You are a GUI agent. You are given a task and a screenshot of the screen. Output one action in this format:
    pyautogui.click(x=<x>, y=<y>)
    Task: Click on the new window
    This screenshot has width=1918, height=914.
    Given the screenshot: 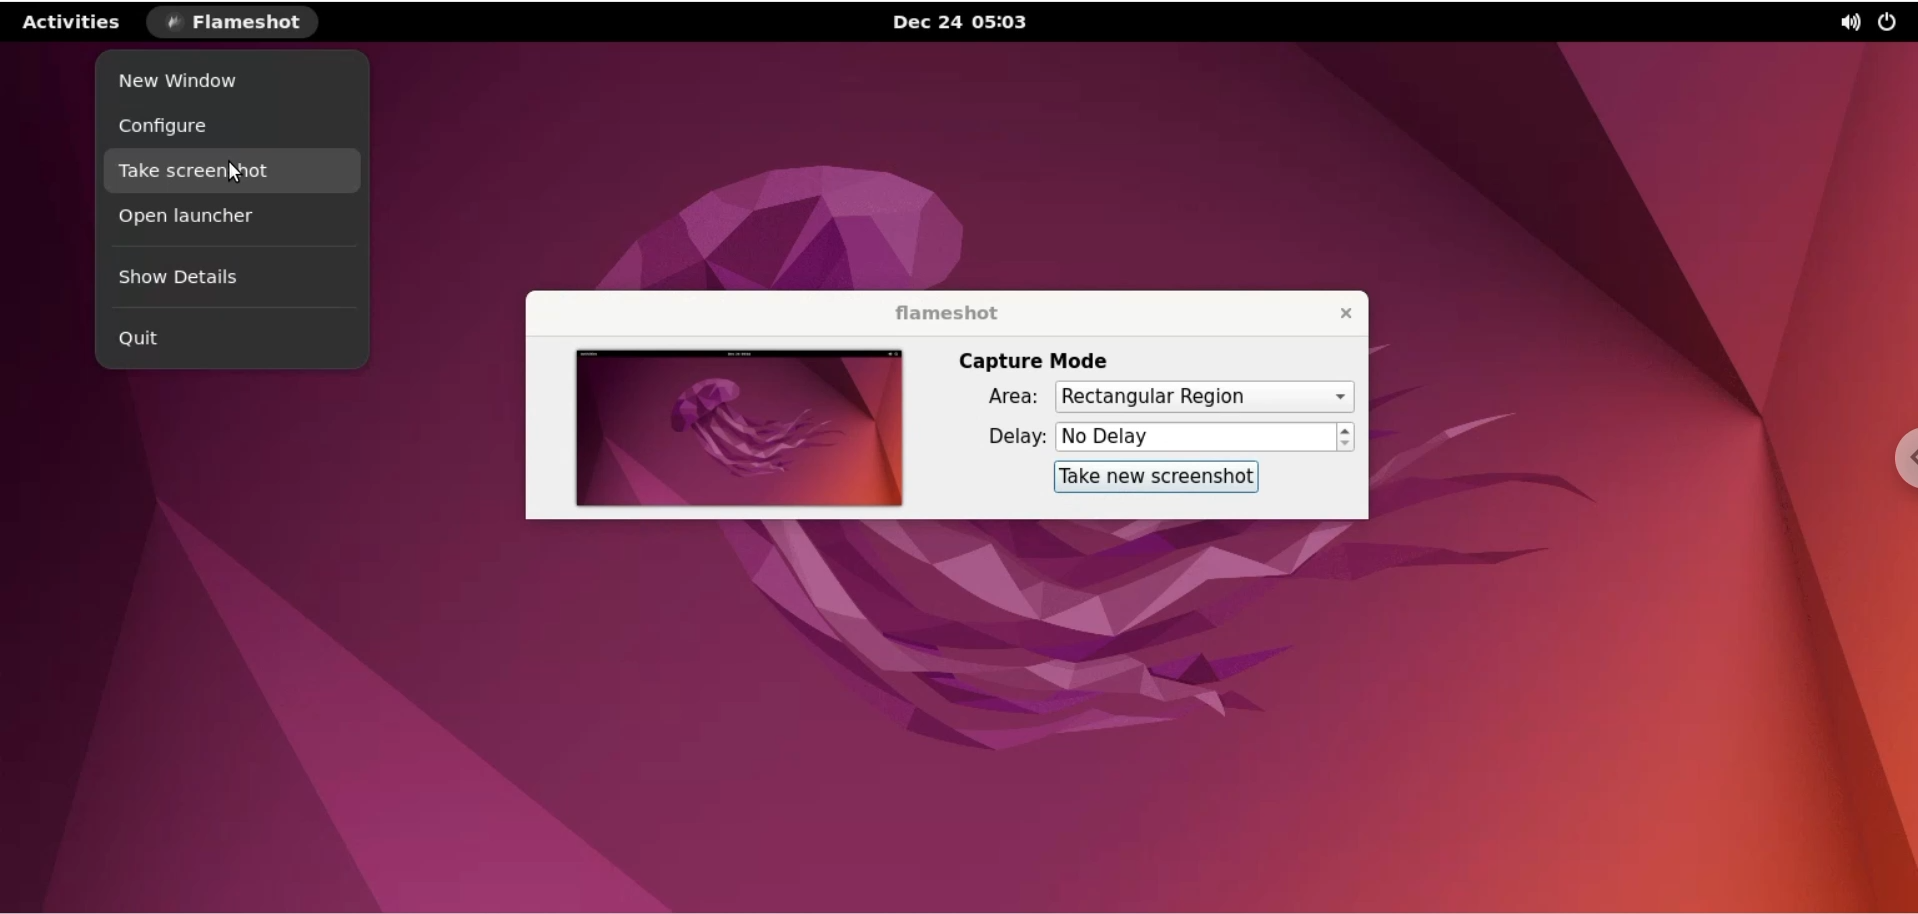 What is the action you would take?
    pyautogui.click(x=233, y=81)
    